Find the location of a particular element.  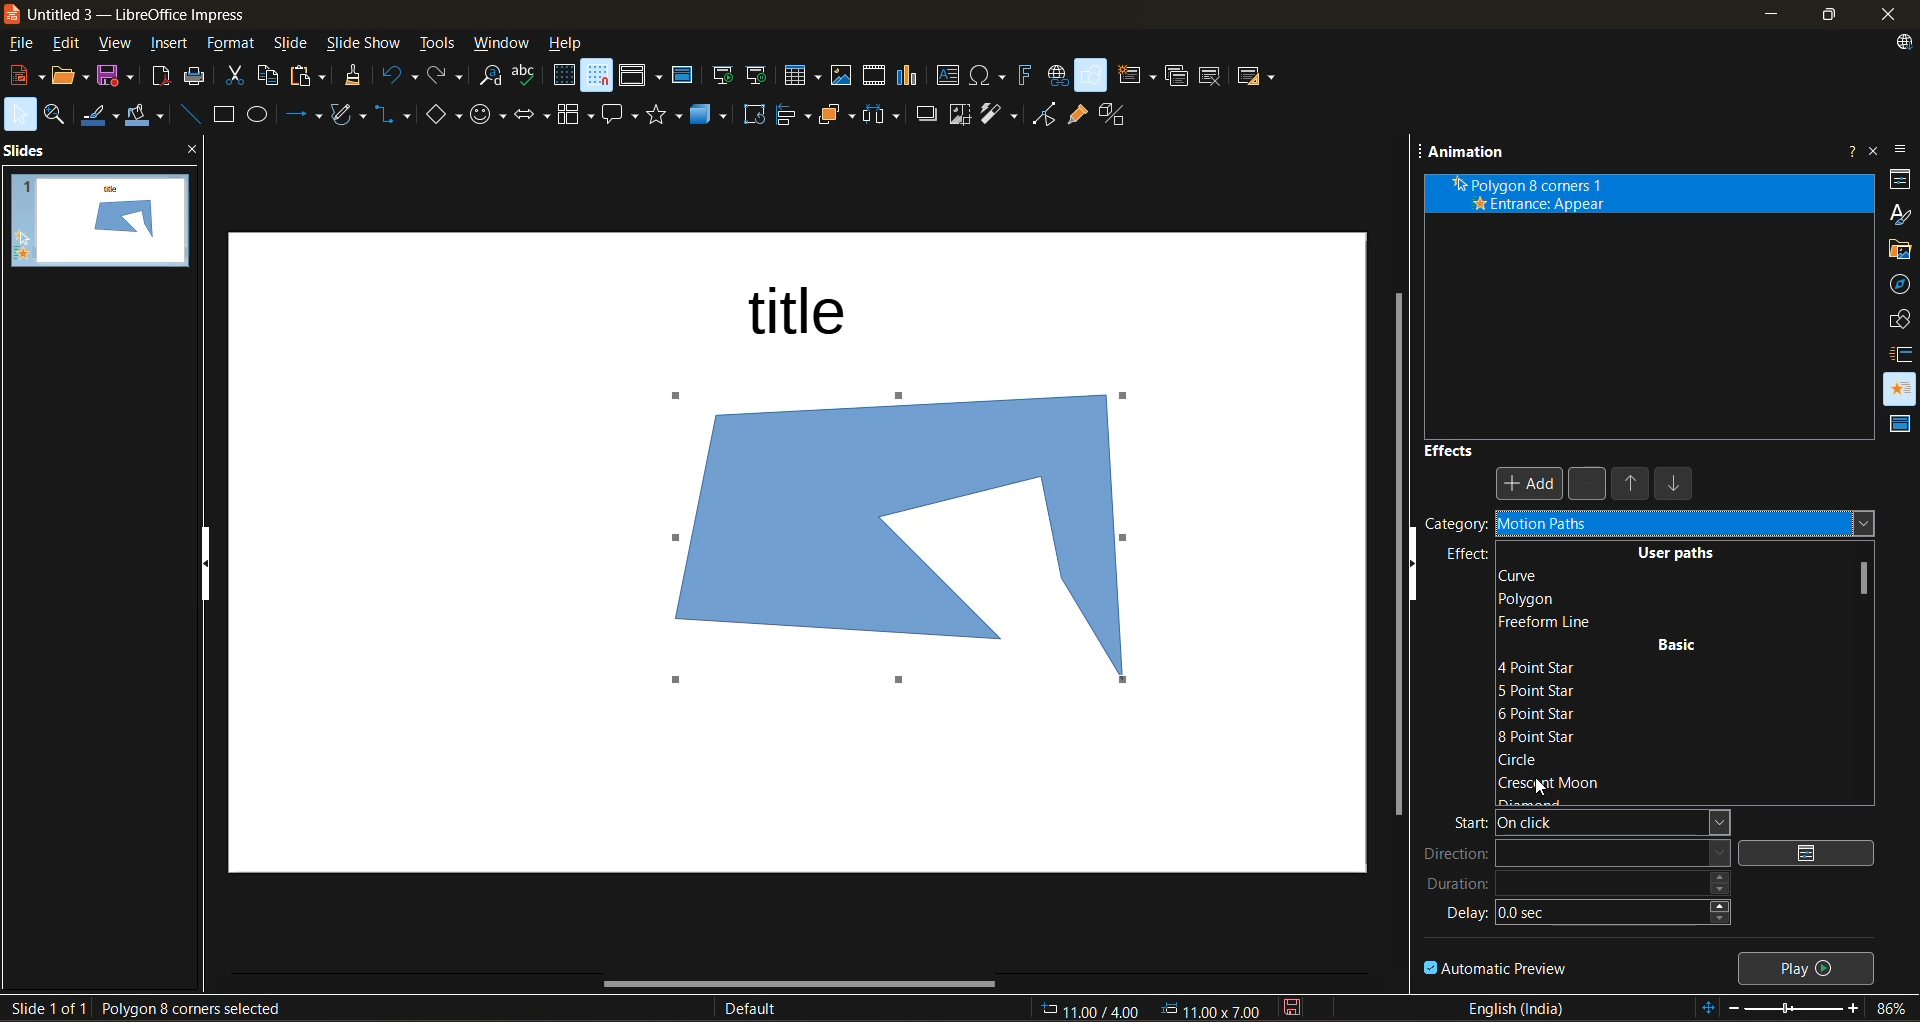

gallery is located at coordinates (1900, 252).